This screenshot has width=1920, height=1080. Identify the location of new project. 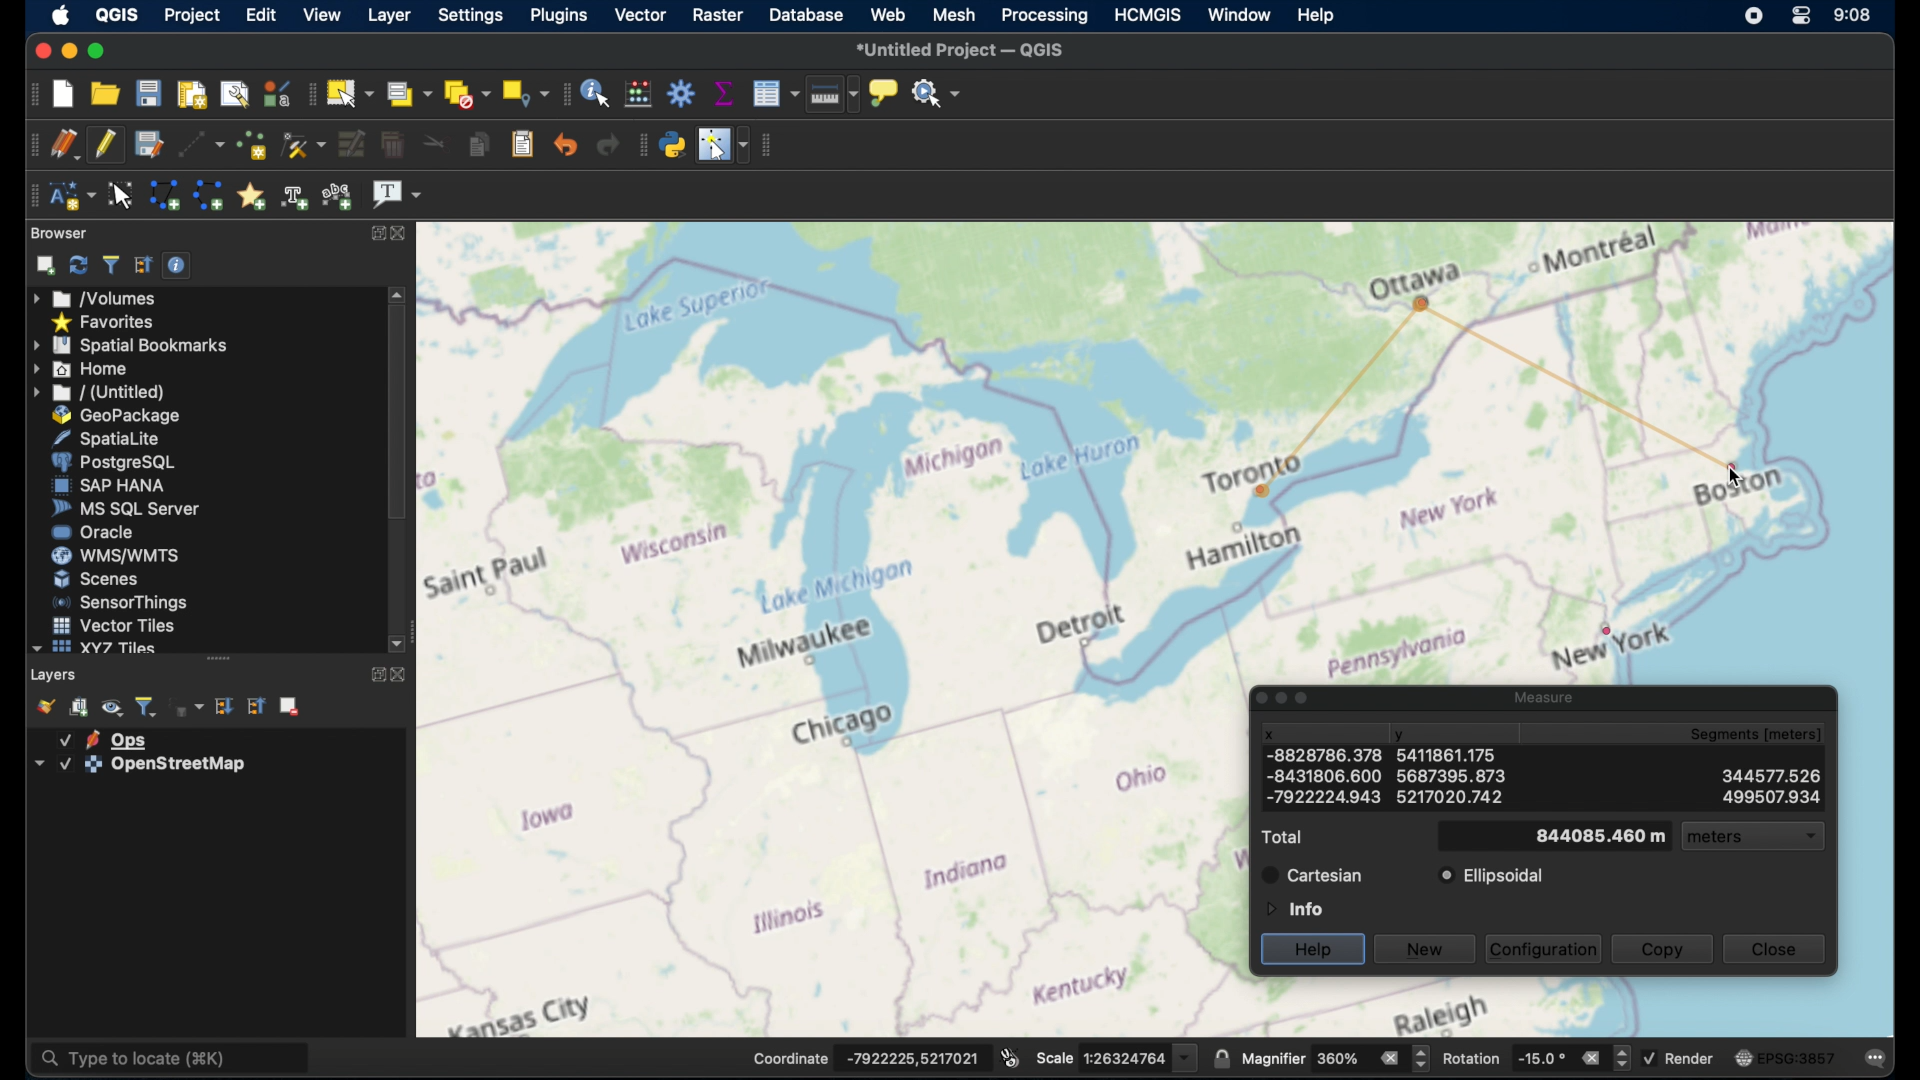
(65, 92).